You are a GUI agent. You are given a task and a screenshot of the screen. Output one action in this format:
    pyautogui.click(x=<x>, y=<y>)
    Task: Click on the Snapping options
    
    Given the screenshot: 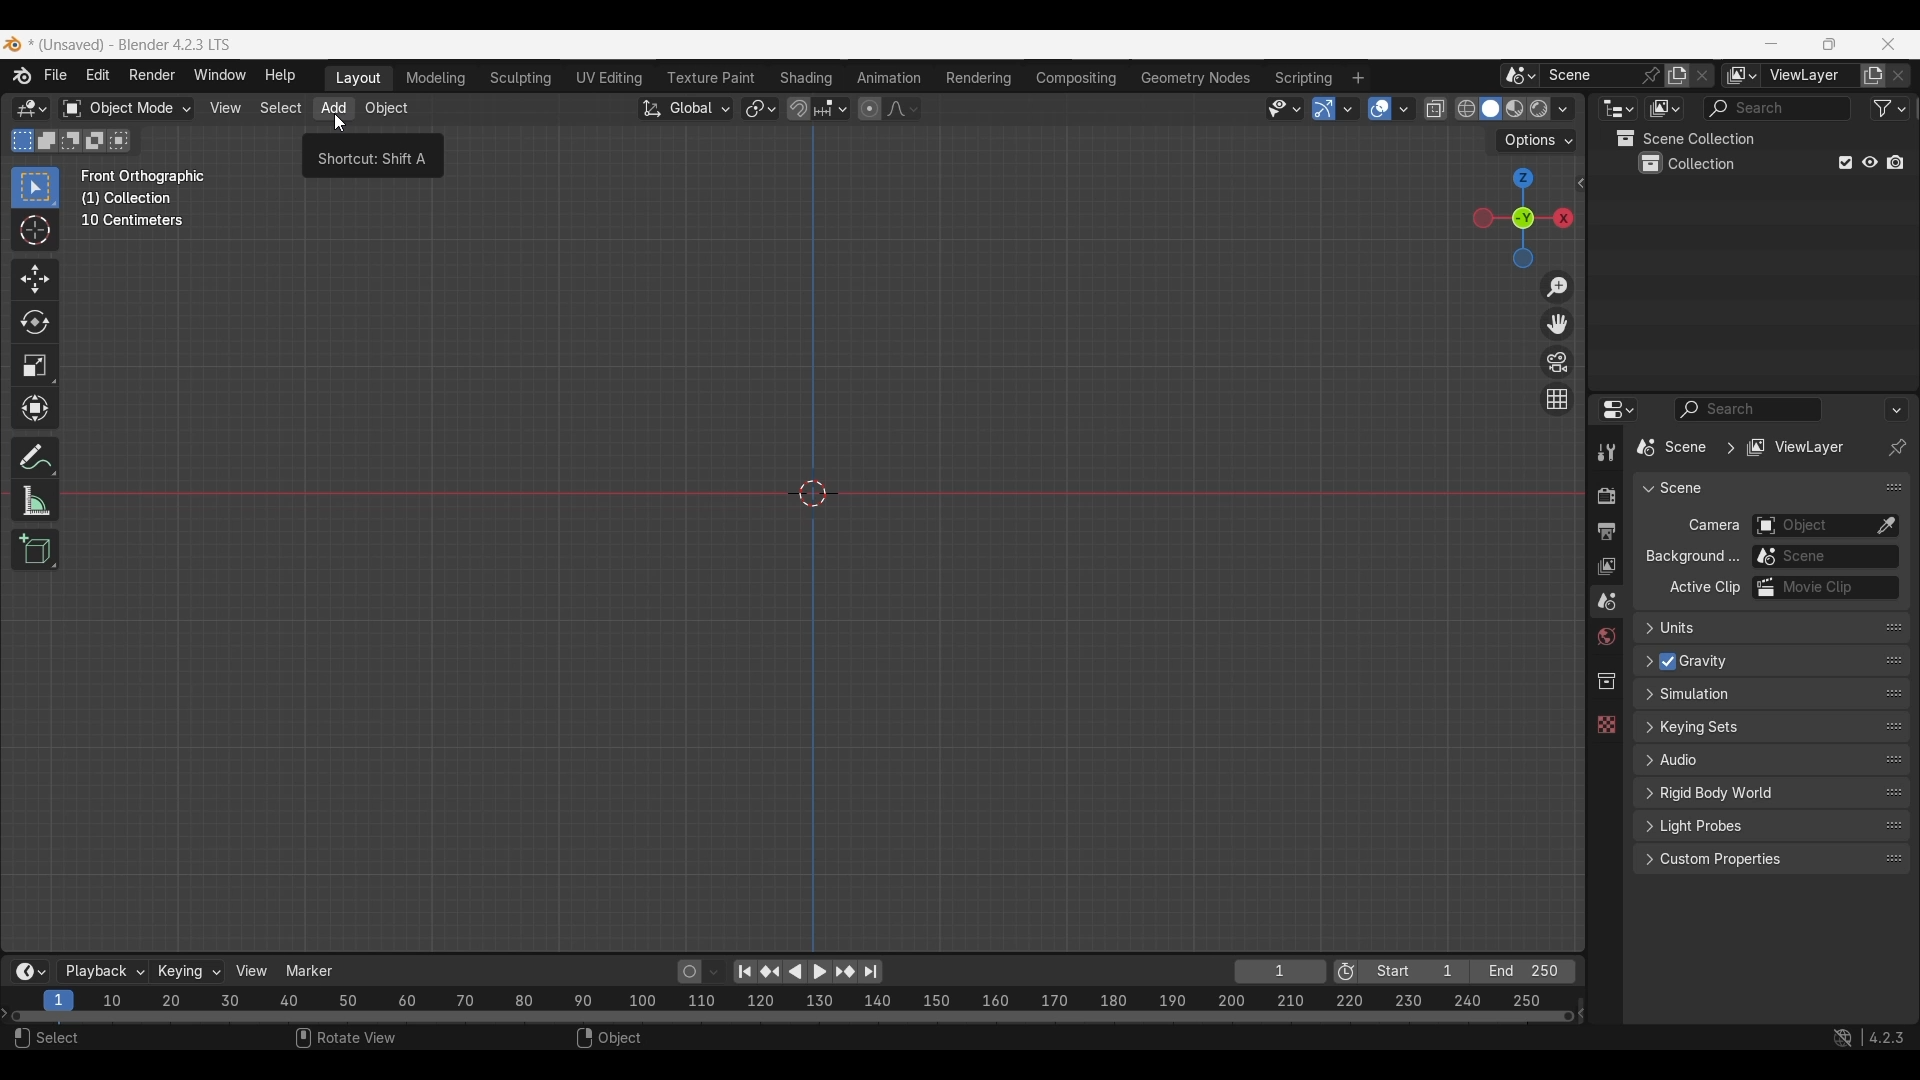 What is the action you would take?
    pyautogui.click(x=833, y=108)
    